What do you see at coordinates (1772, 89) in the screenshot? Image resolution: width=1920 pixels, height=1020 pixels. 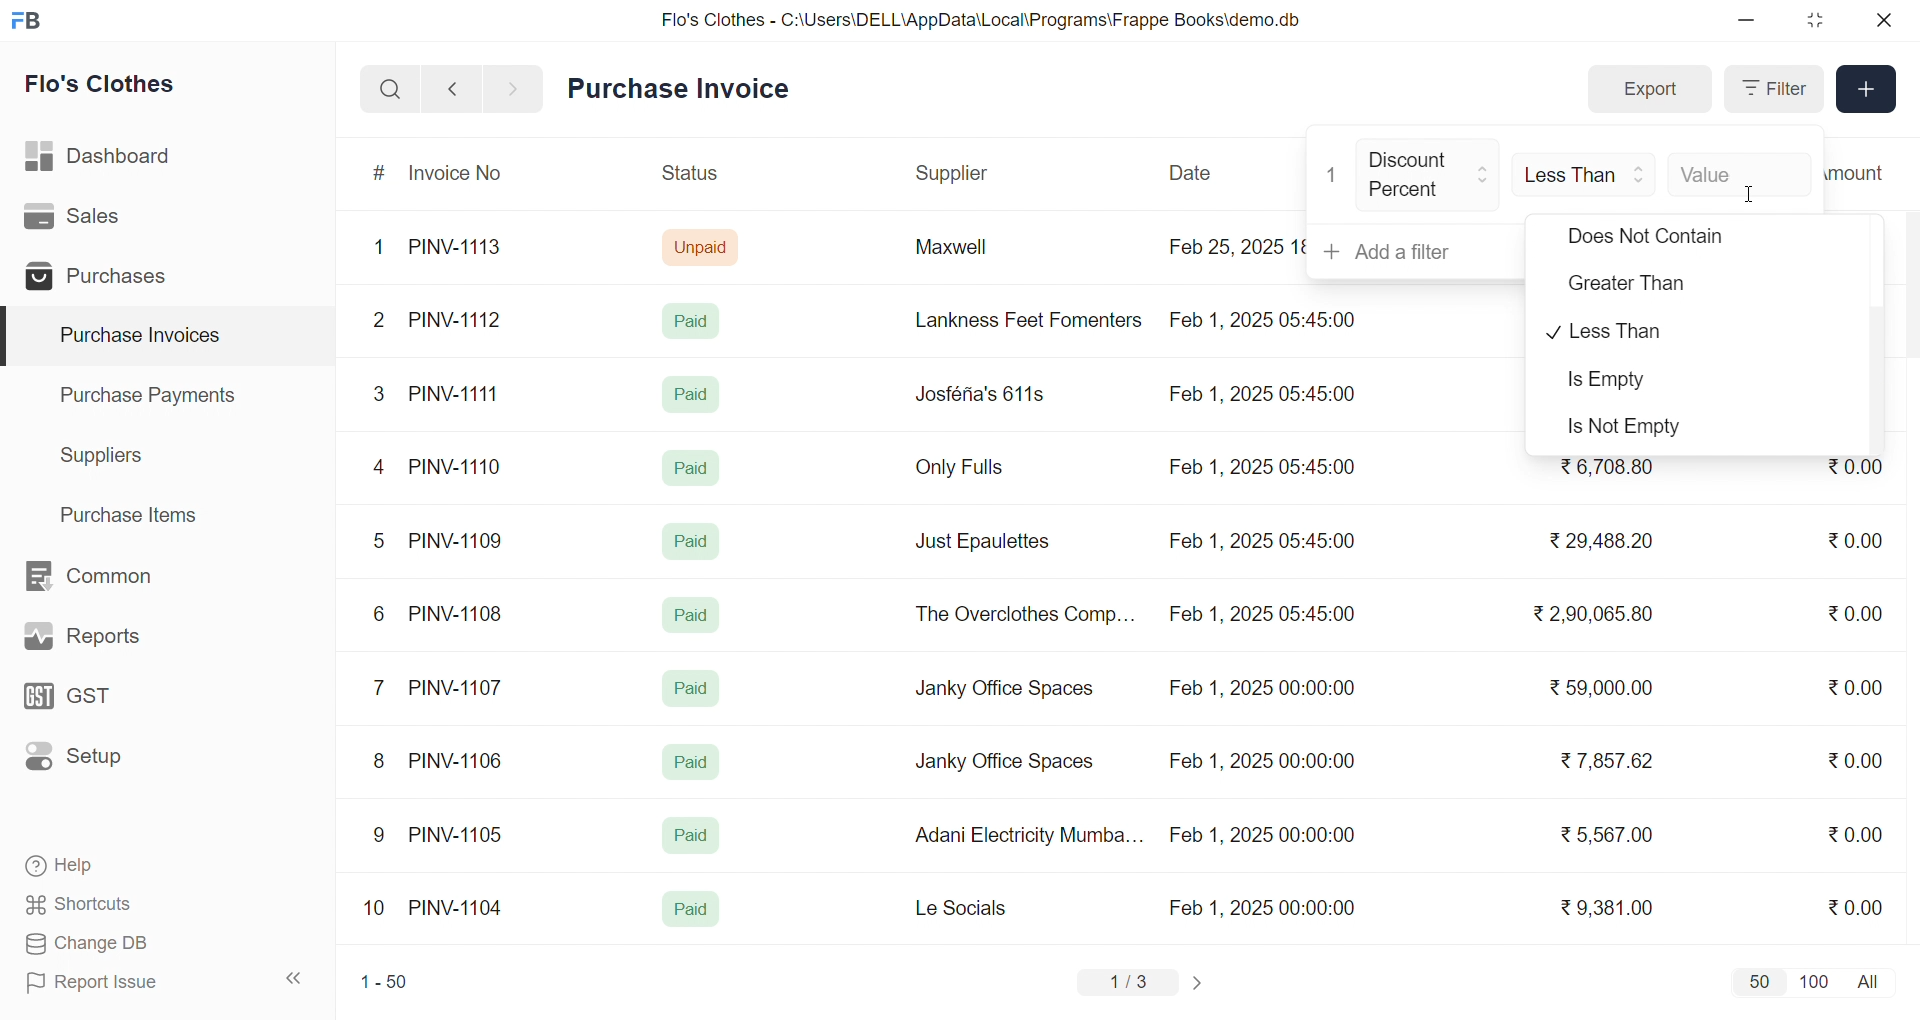 I see `Filter` at bounding box center [1772, 89].